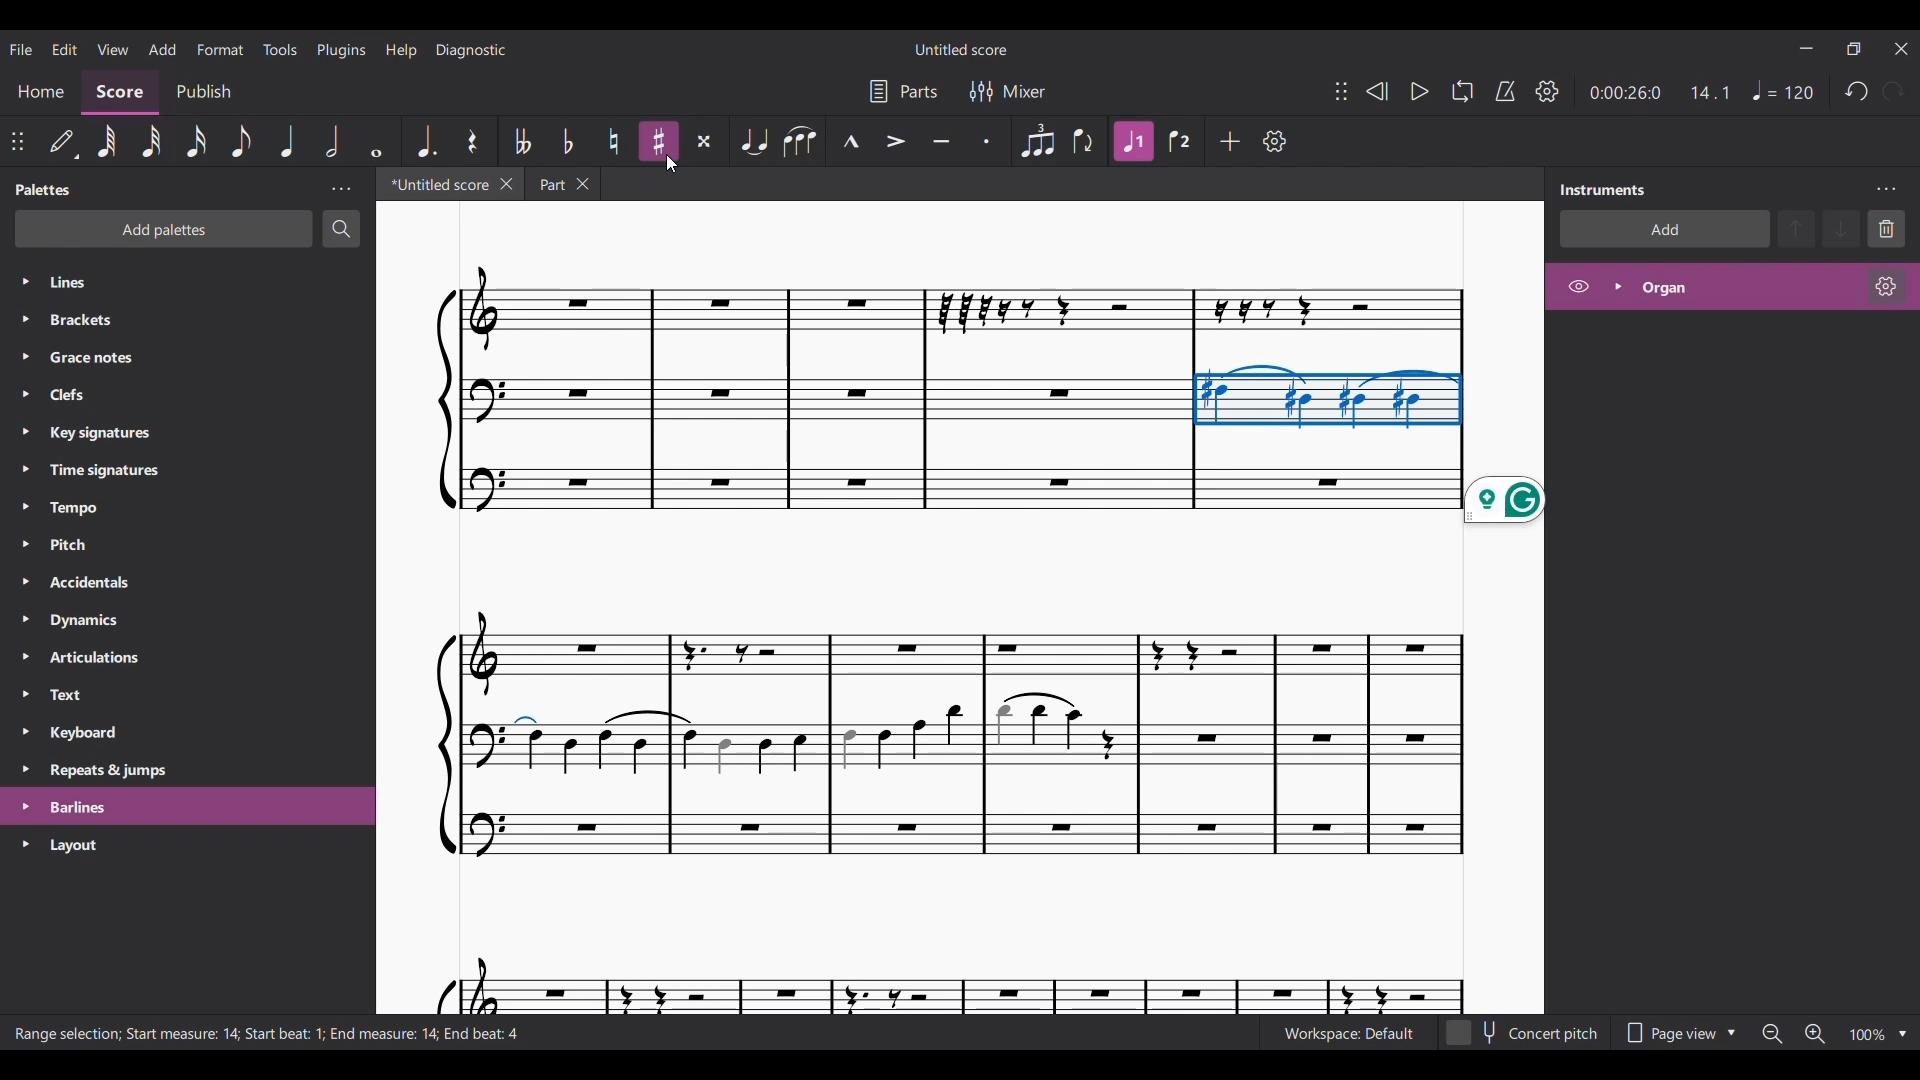 The image size is (1920, 1080). I want to click on Playback settings, so click(1547, 90).